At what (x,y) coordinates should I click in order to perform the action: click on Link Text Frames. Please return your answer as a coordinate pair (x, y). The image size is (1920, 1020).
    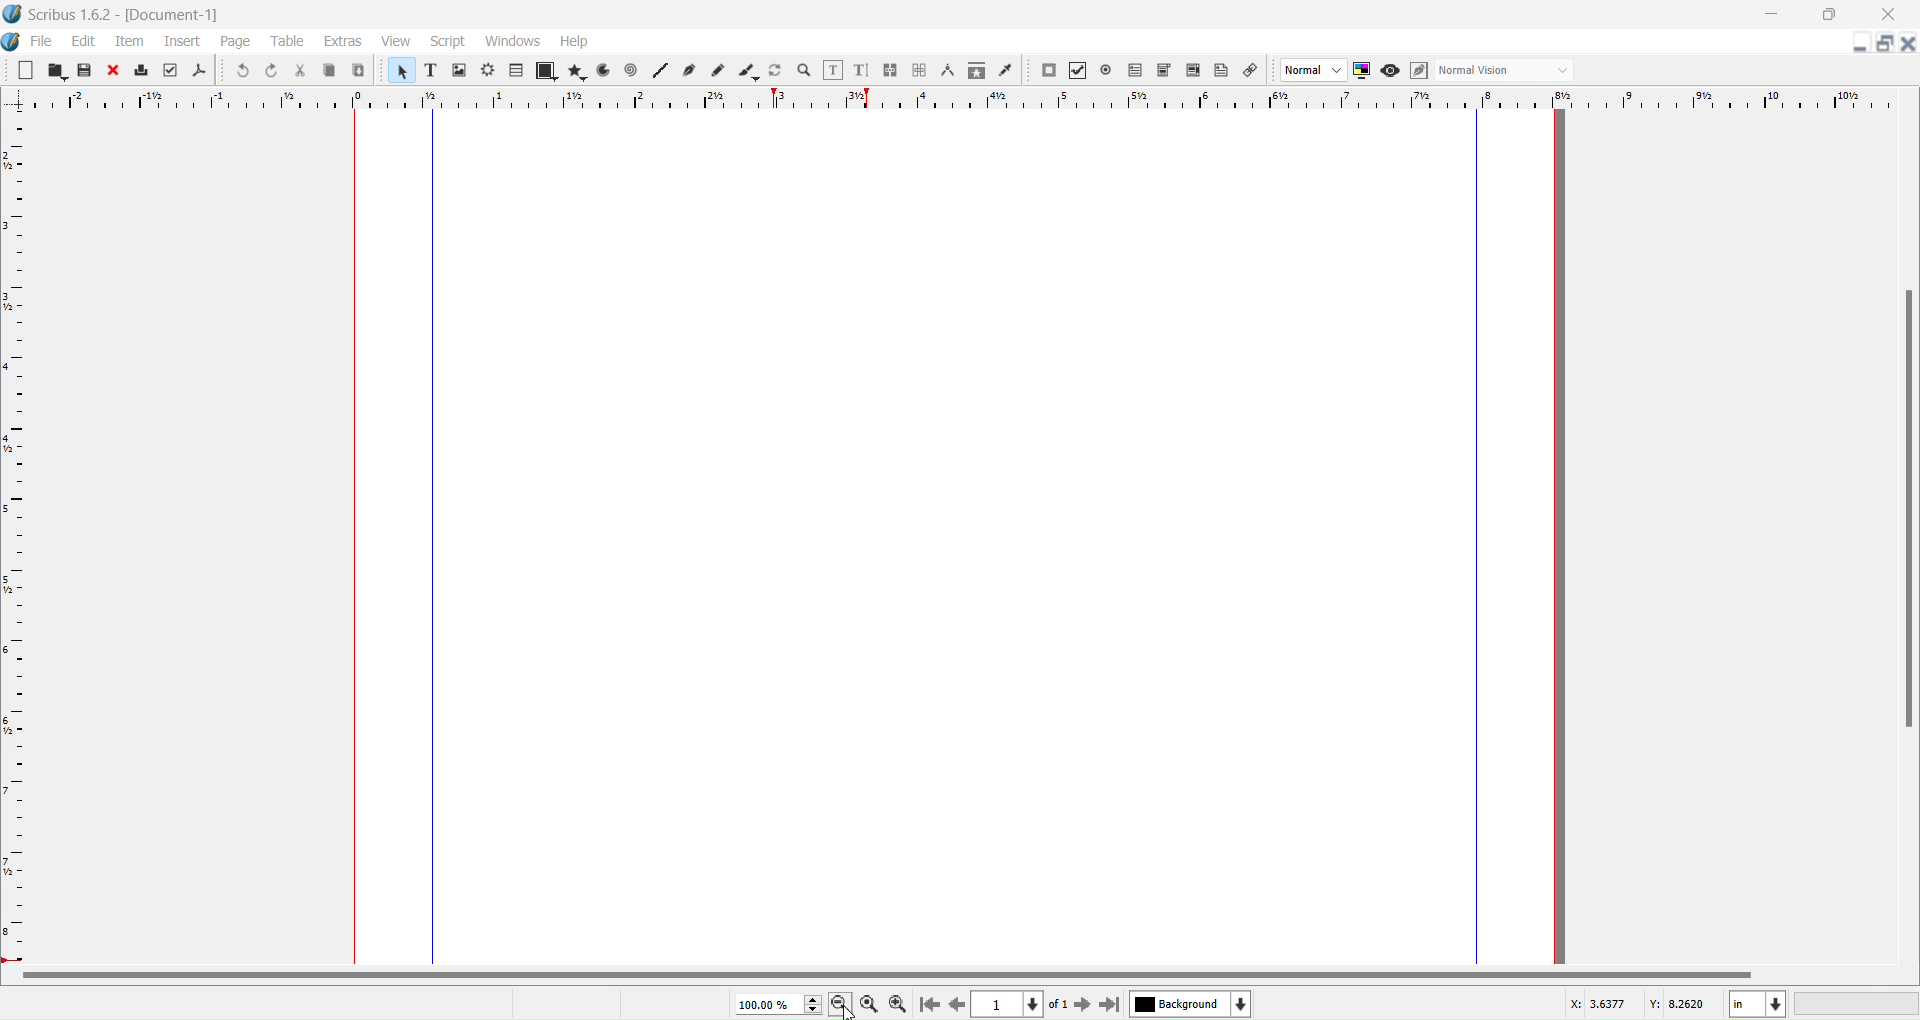
    Looking at the image, I should click on (889, 70).